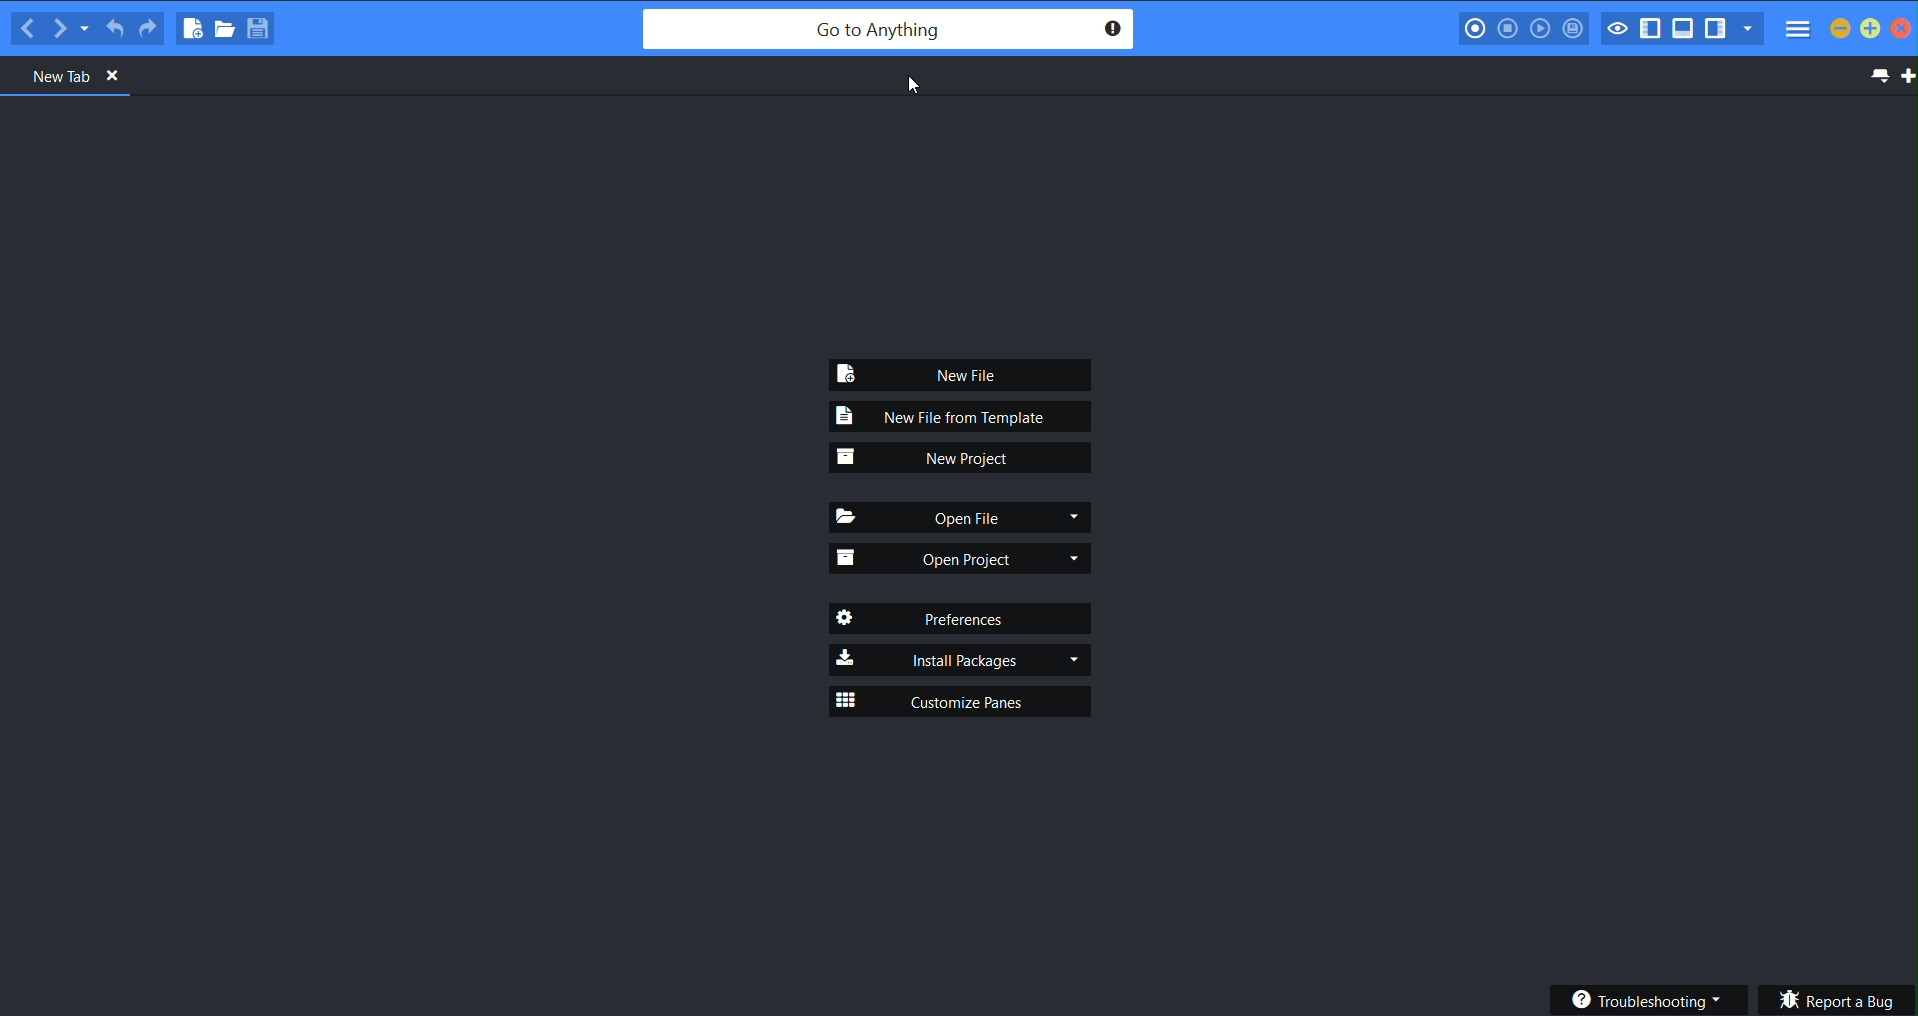  What do you see at coordinates (1509, 28) in the screenshot?
I see `stop last macro` at bounding box center [1509, 28].